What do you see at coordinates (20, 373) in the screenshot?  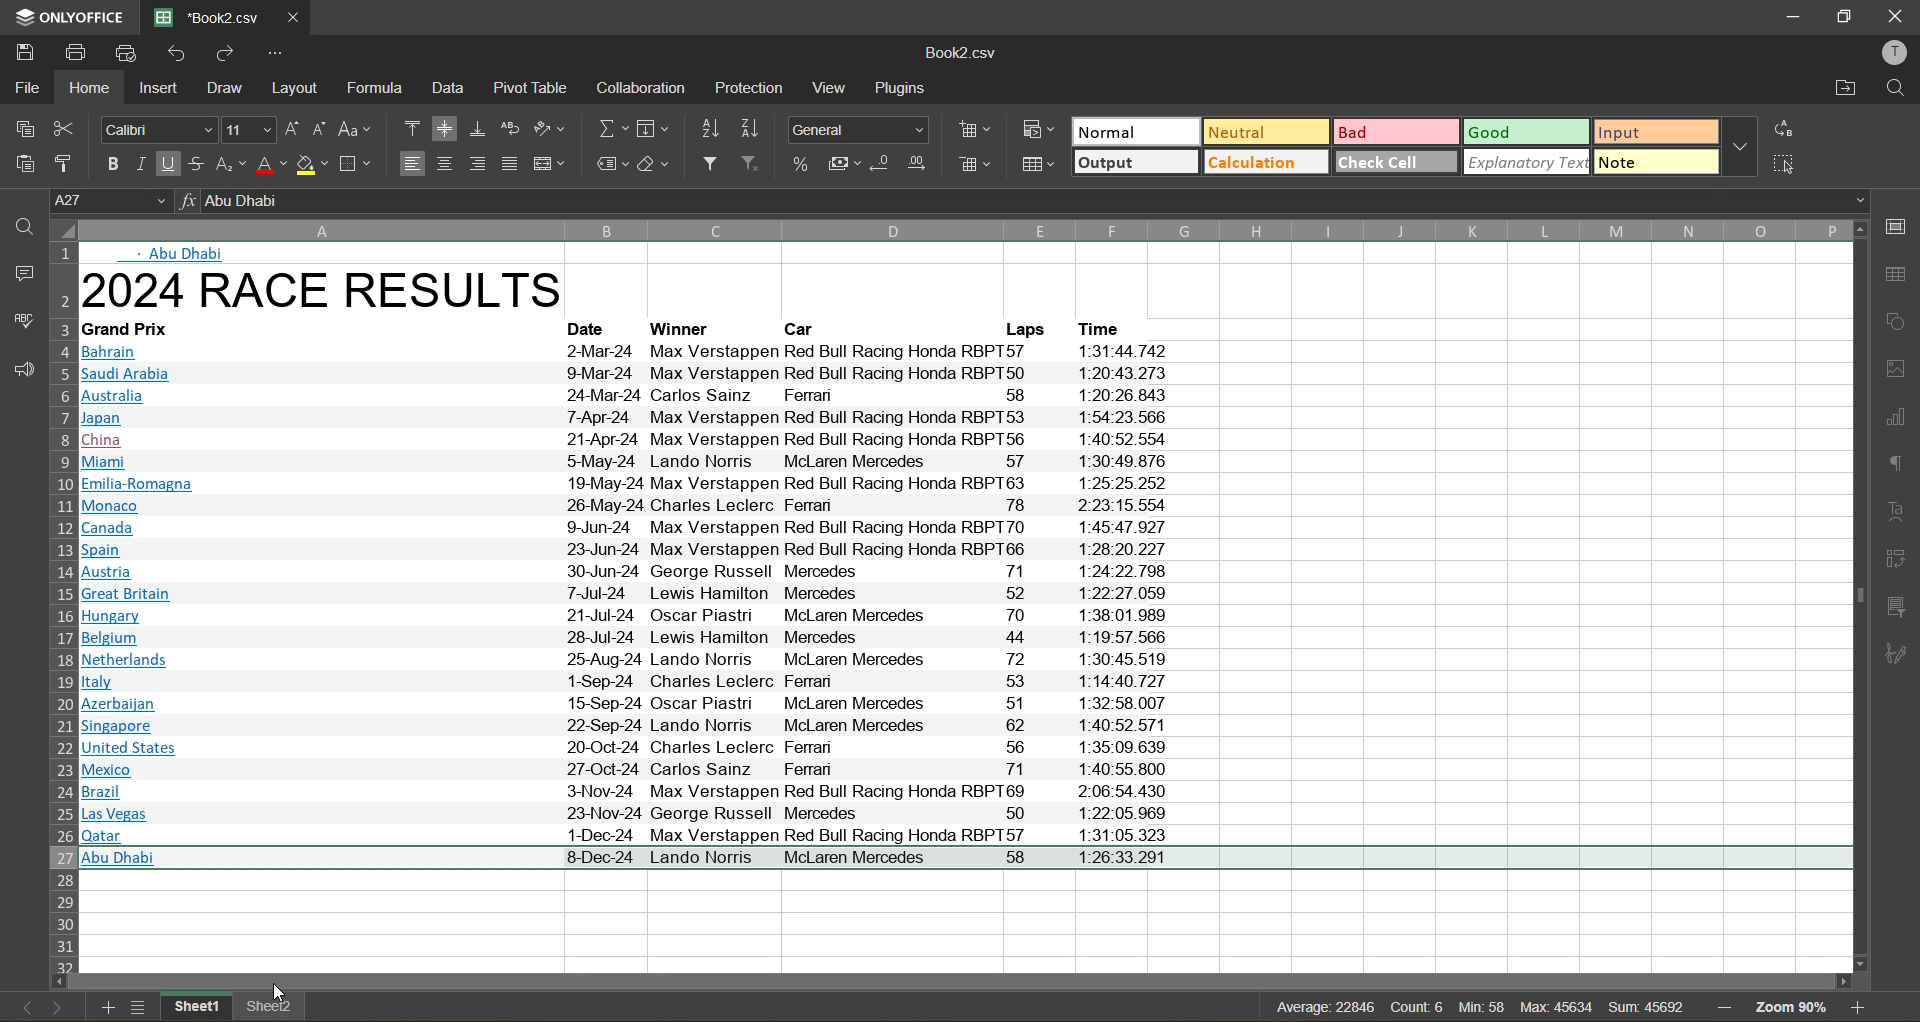 I see `feedback` at bounding box center [20, 373].